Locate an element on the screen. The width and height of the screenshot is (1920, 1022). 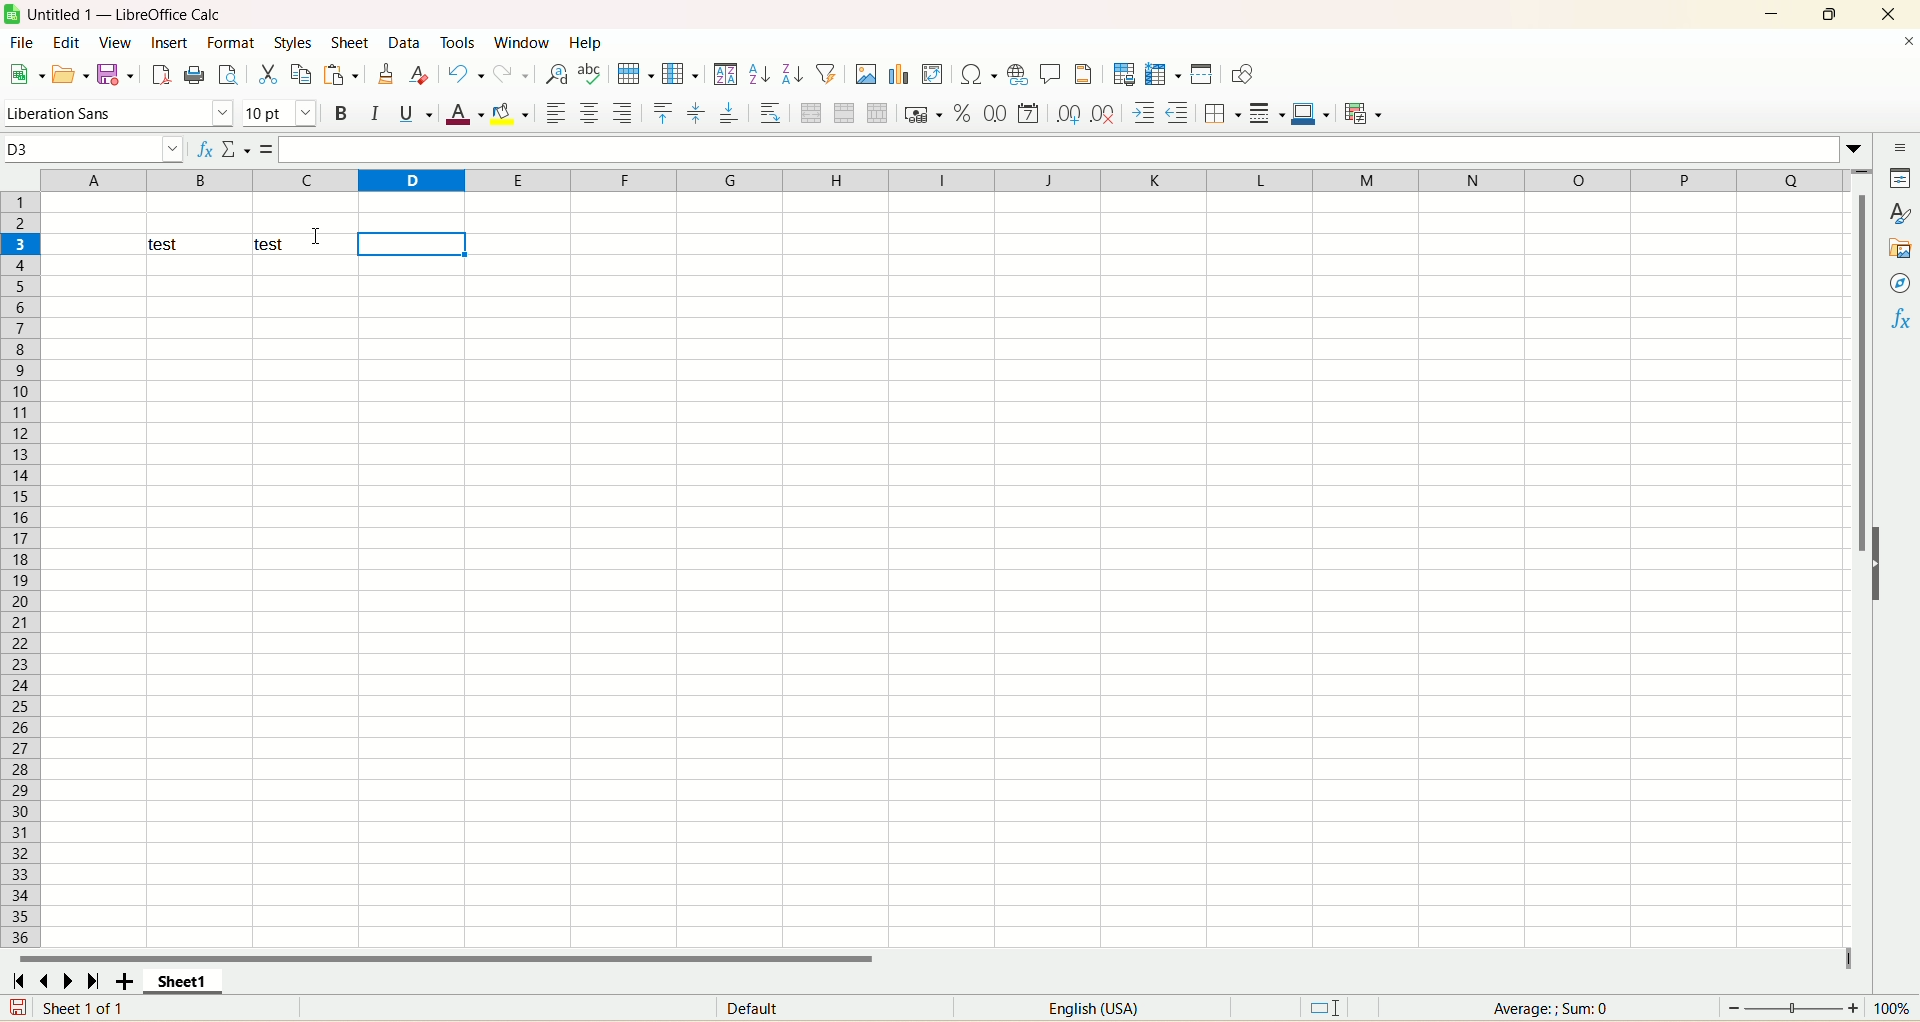
conditional formatting is located at coordinates (1364, 113).